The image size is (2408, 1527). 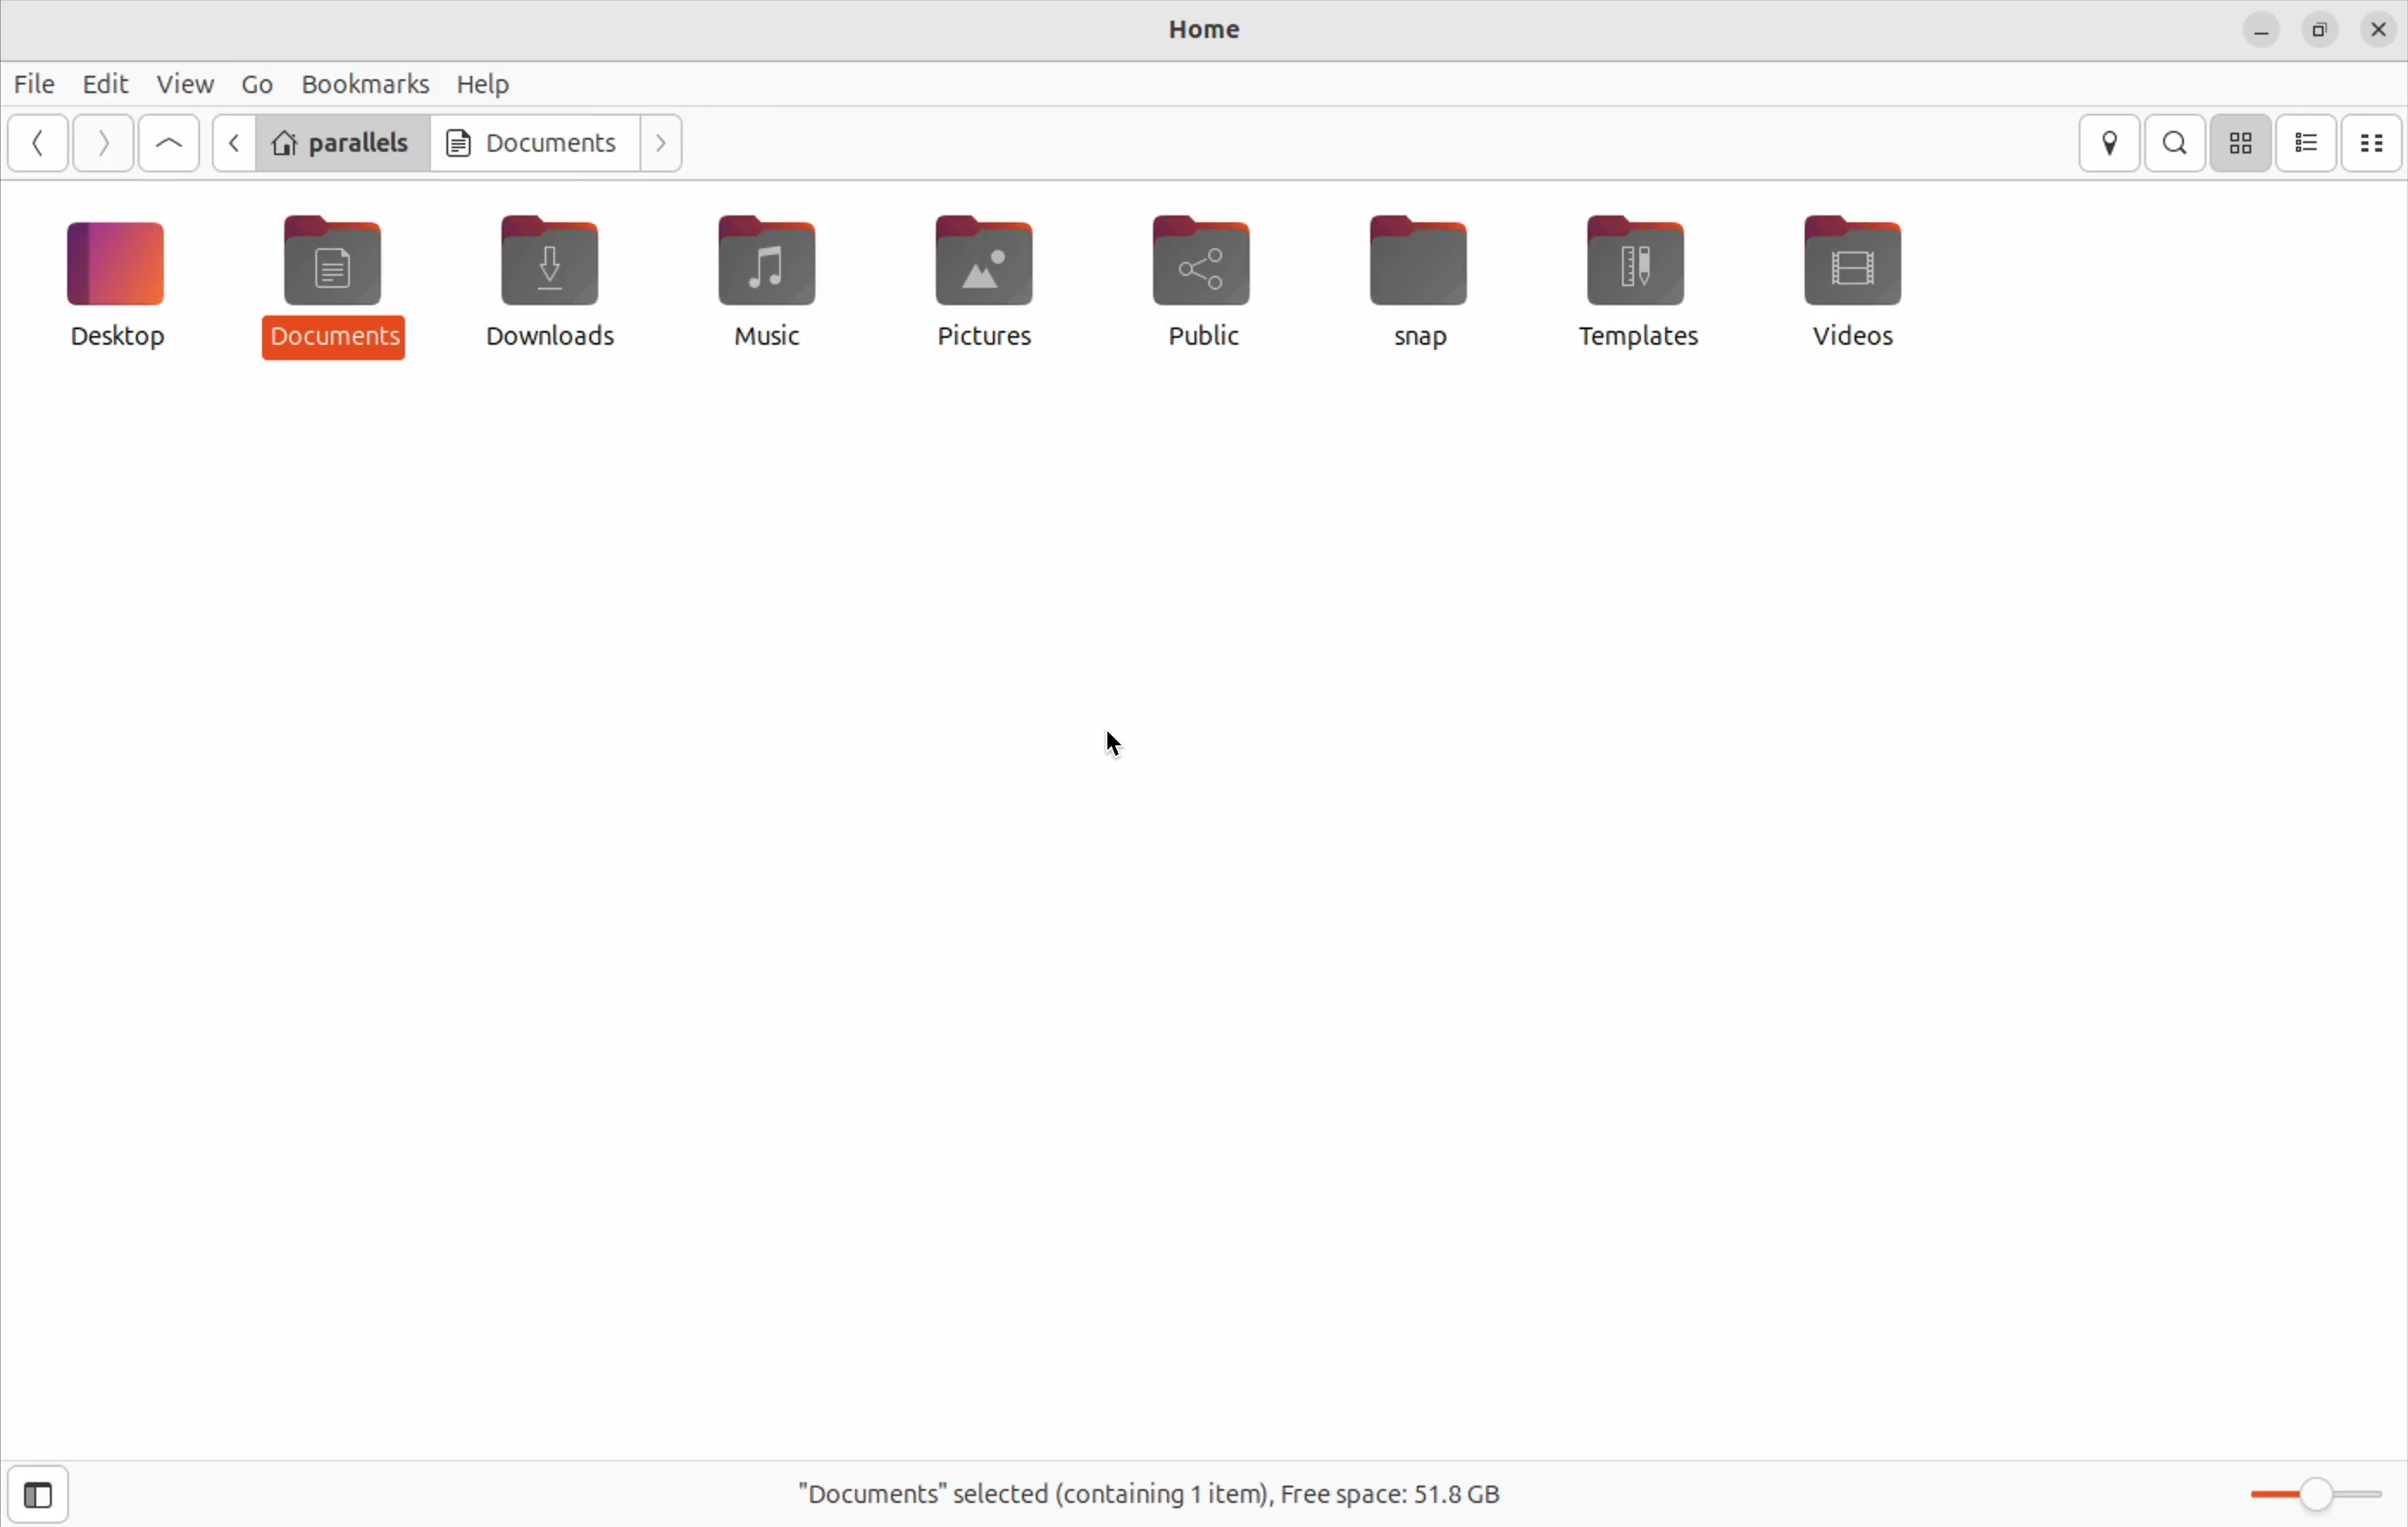 I want to click on Bookmarks, so click(x=371, y=82).